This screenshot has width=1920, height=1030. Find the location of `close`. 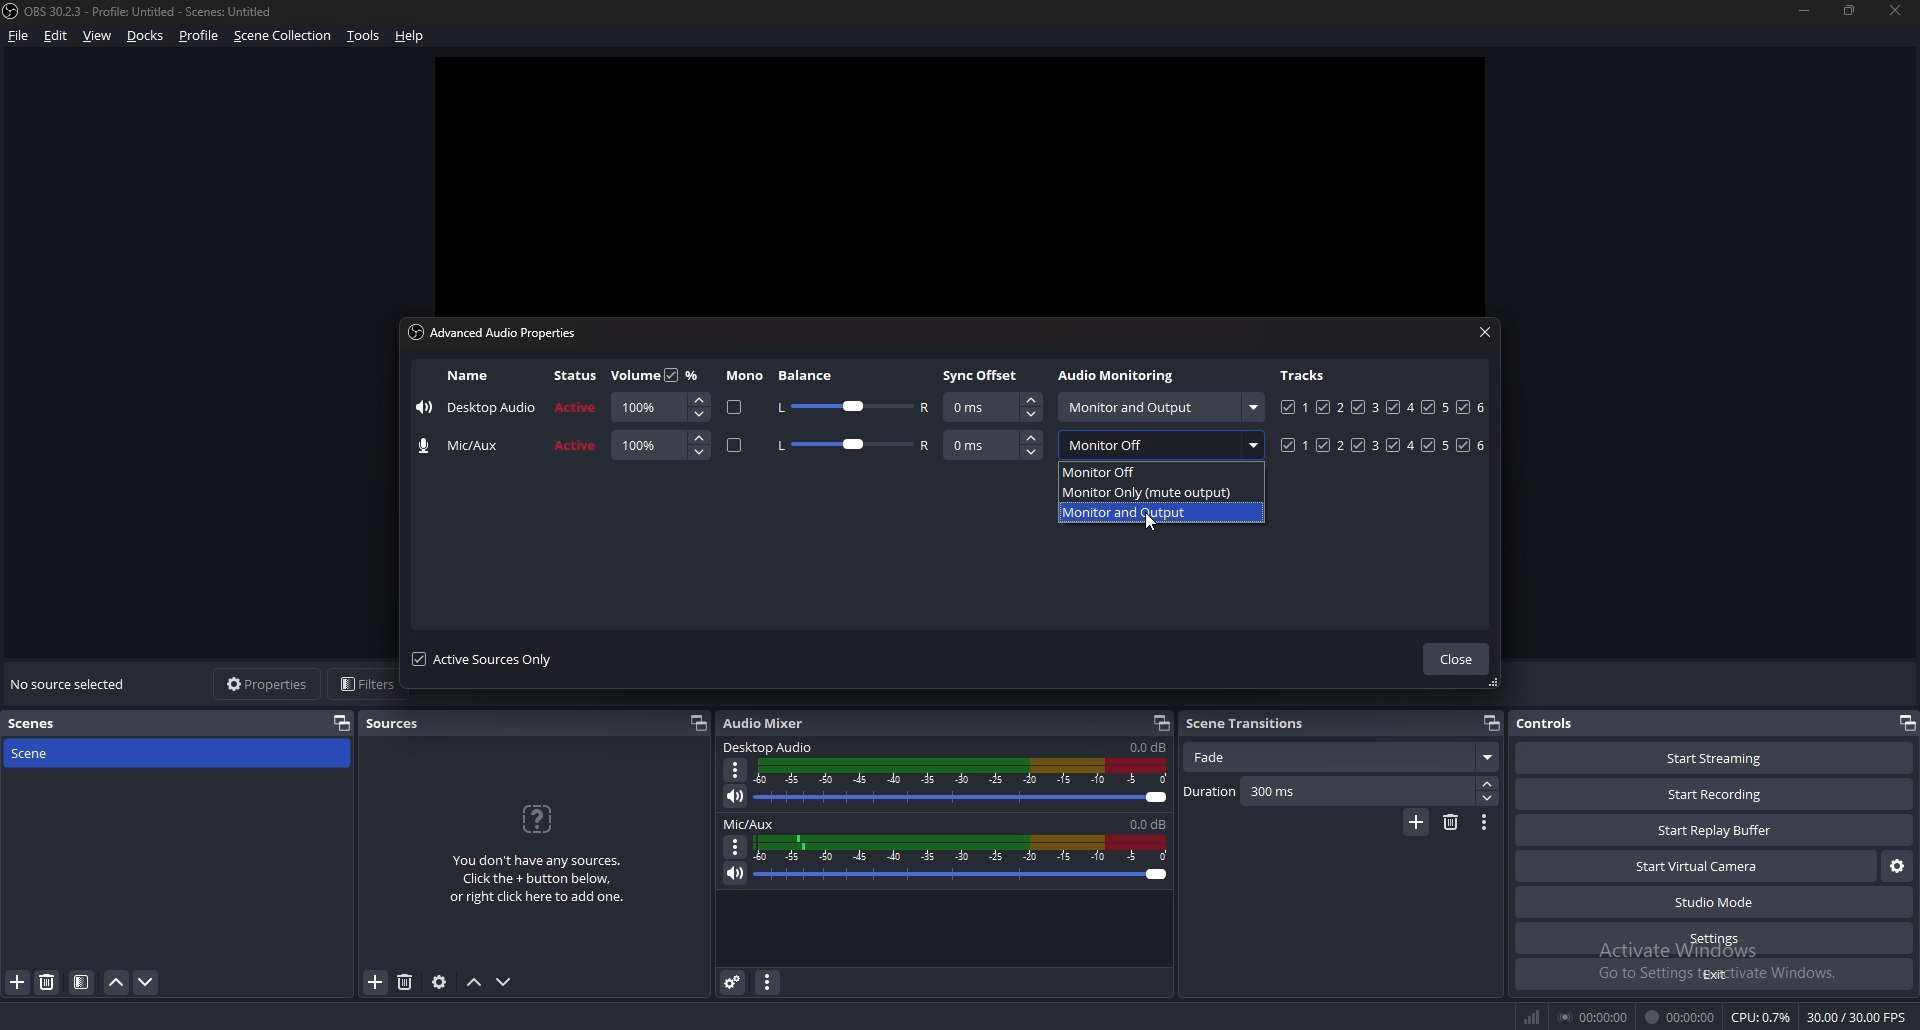

close is located at coordinates (1484, 334).